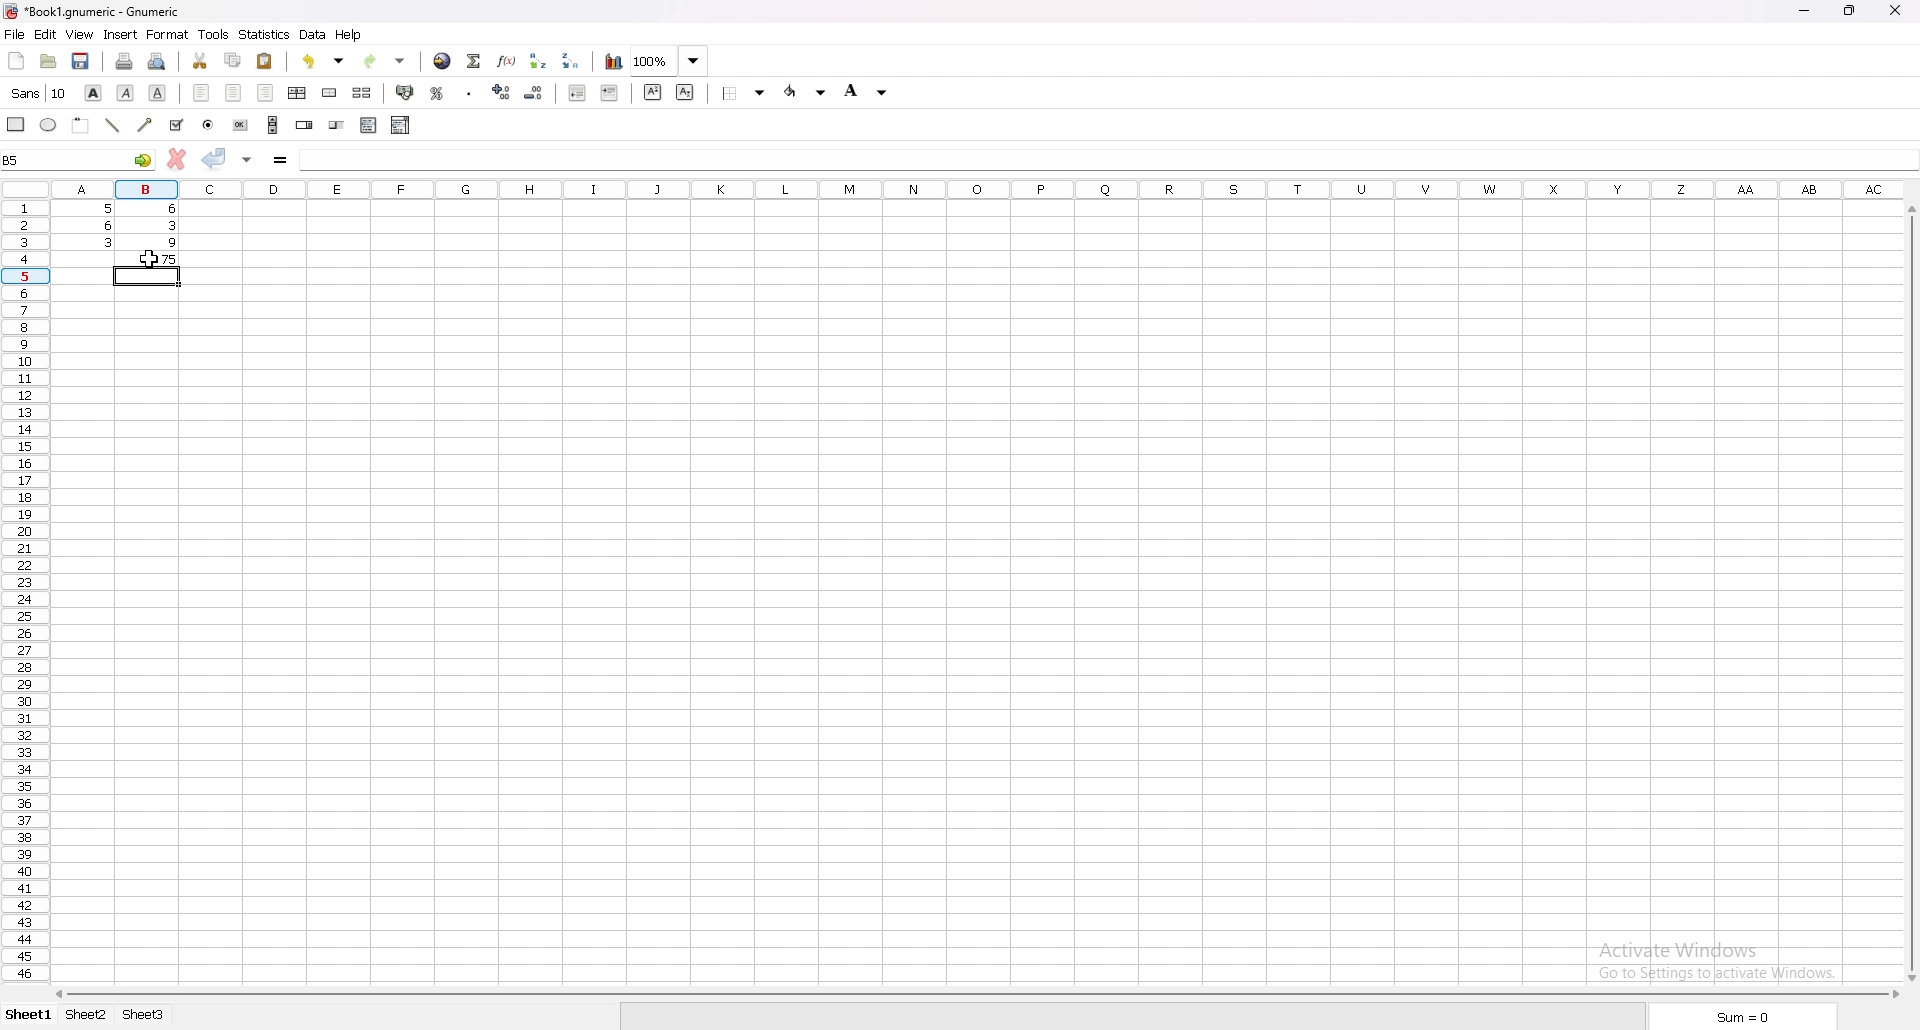 The height and width of the screenshot is (1030, 1920). Describe the element at coordinates (39, 93) in the screenshot. I see `font` at that location.